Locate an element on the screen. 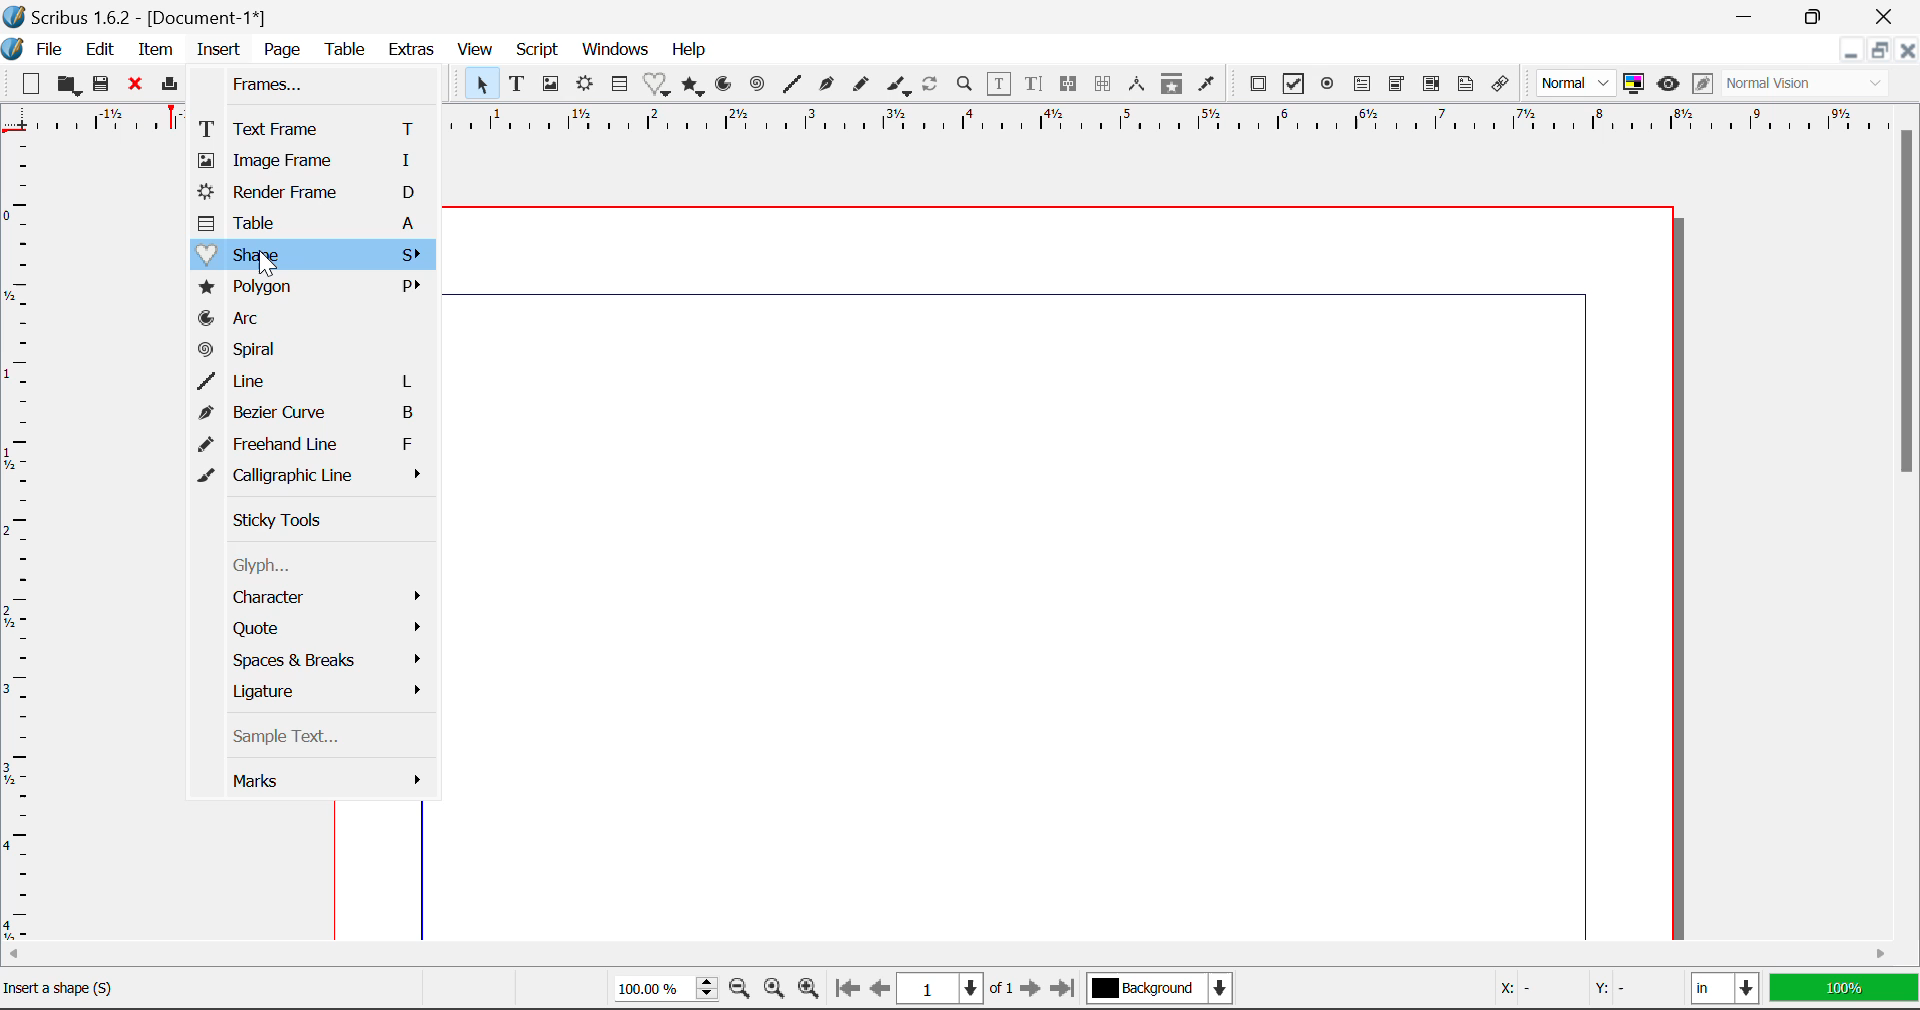 This screenshot has height=1010, width=1920. Windows is located at coordinates (616, 50).